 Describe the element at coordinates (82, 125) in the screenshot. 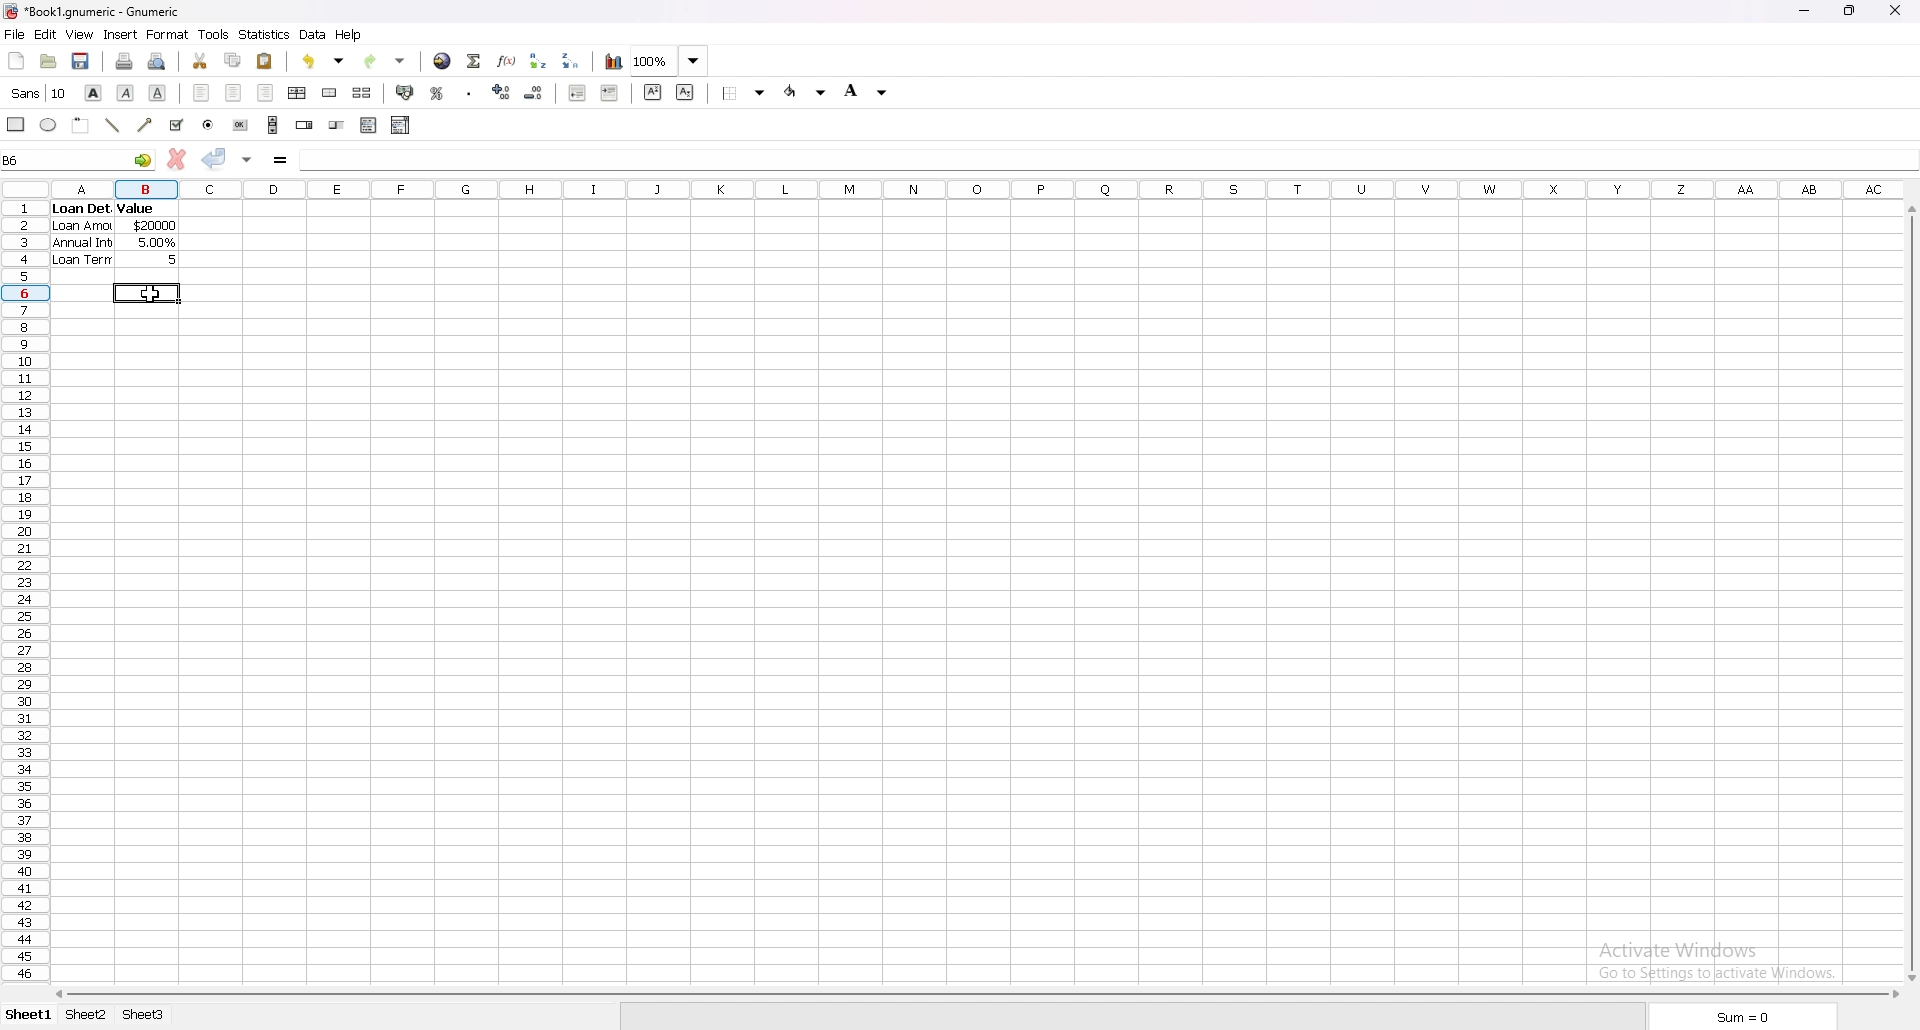

I see `frame` at that location.